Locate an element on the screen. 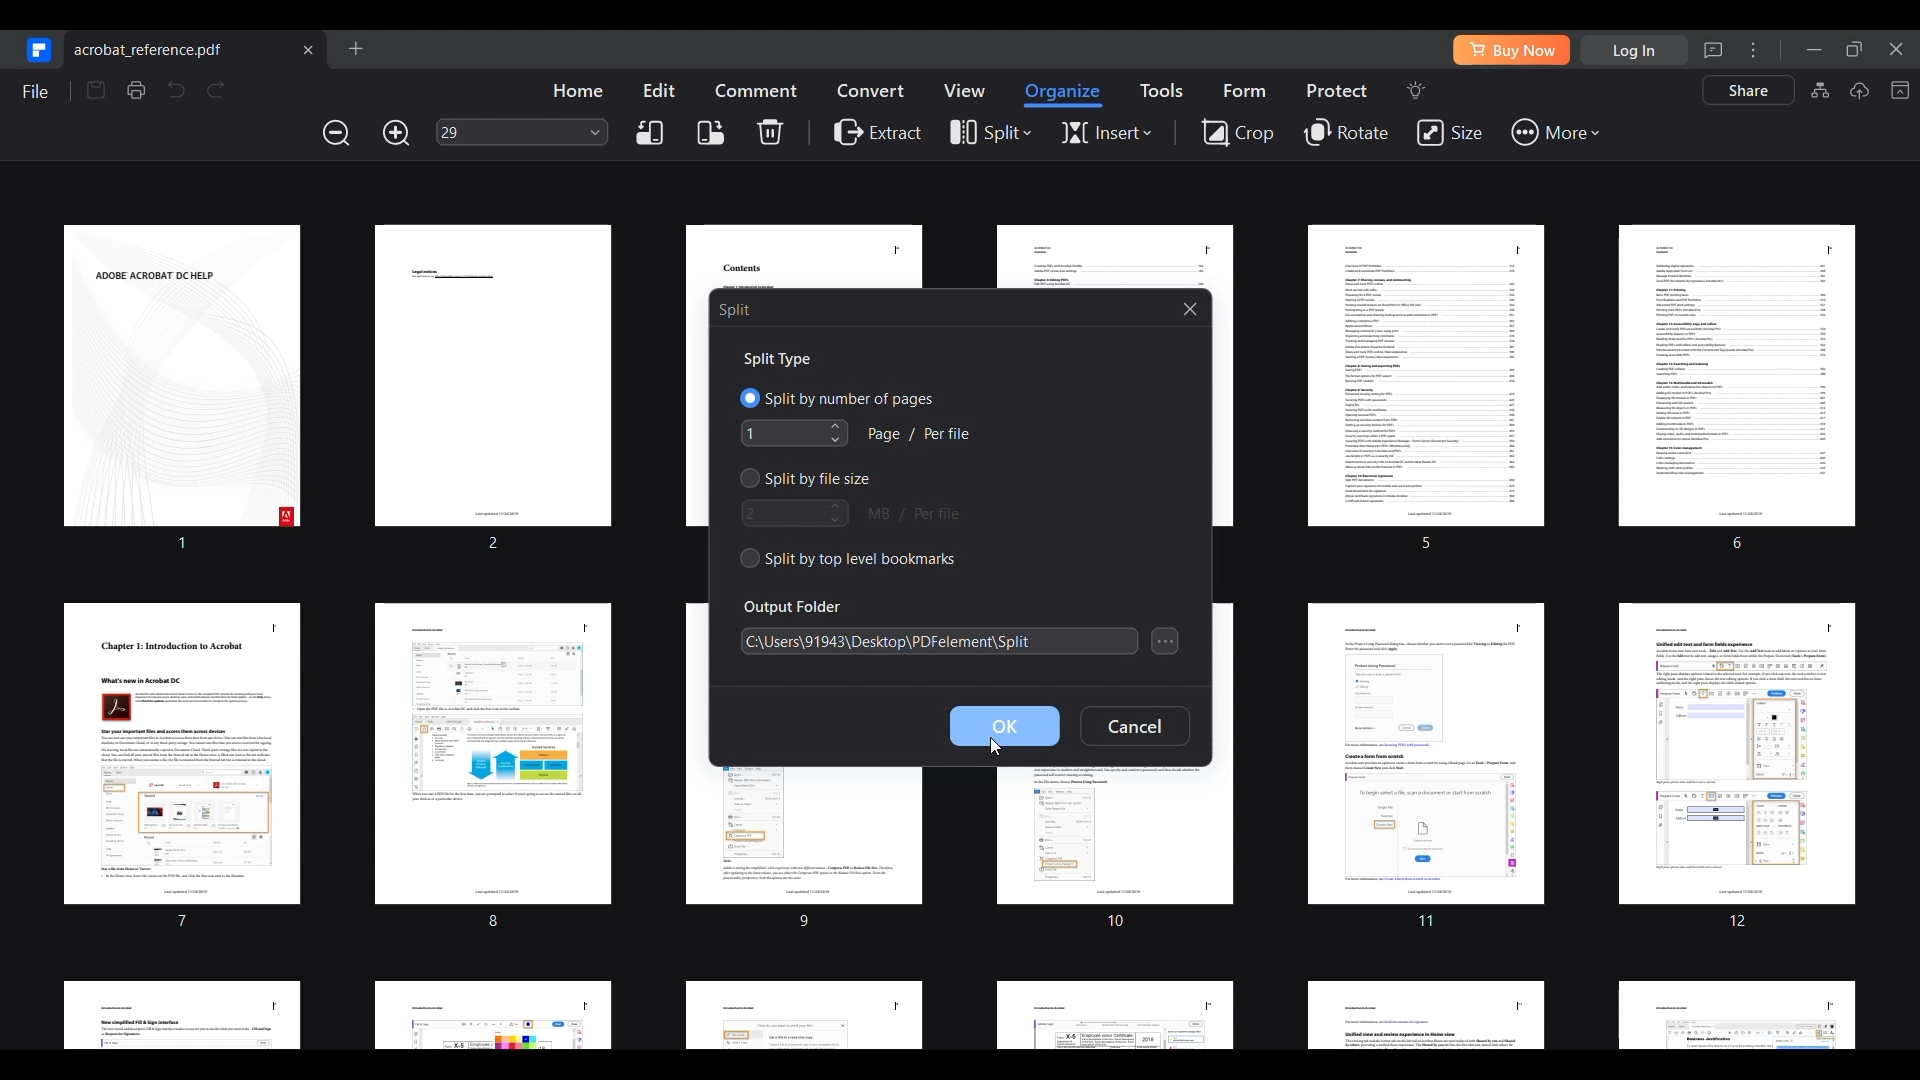 Image resolution: width=1920 pixels, height=1080 pixels. Split Type is located at coordinates (779, 355).